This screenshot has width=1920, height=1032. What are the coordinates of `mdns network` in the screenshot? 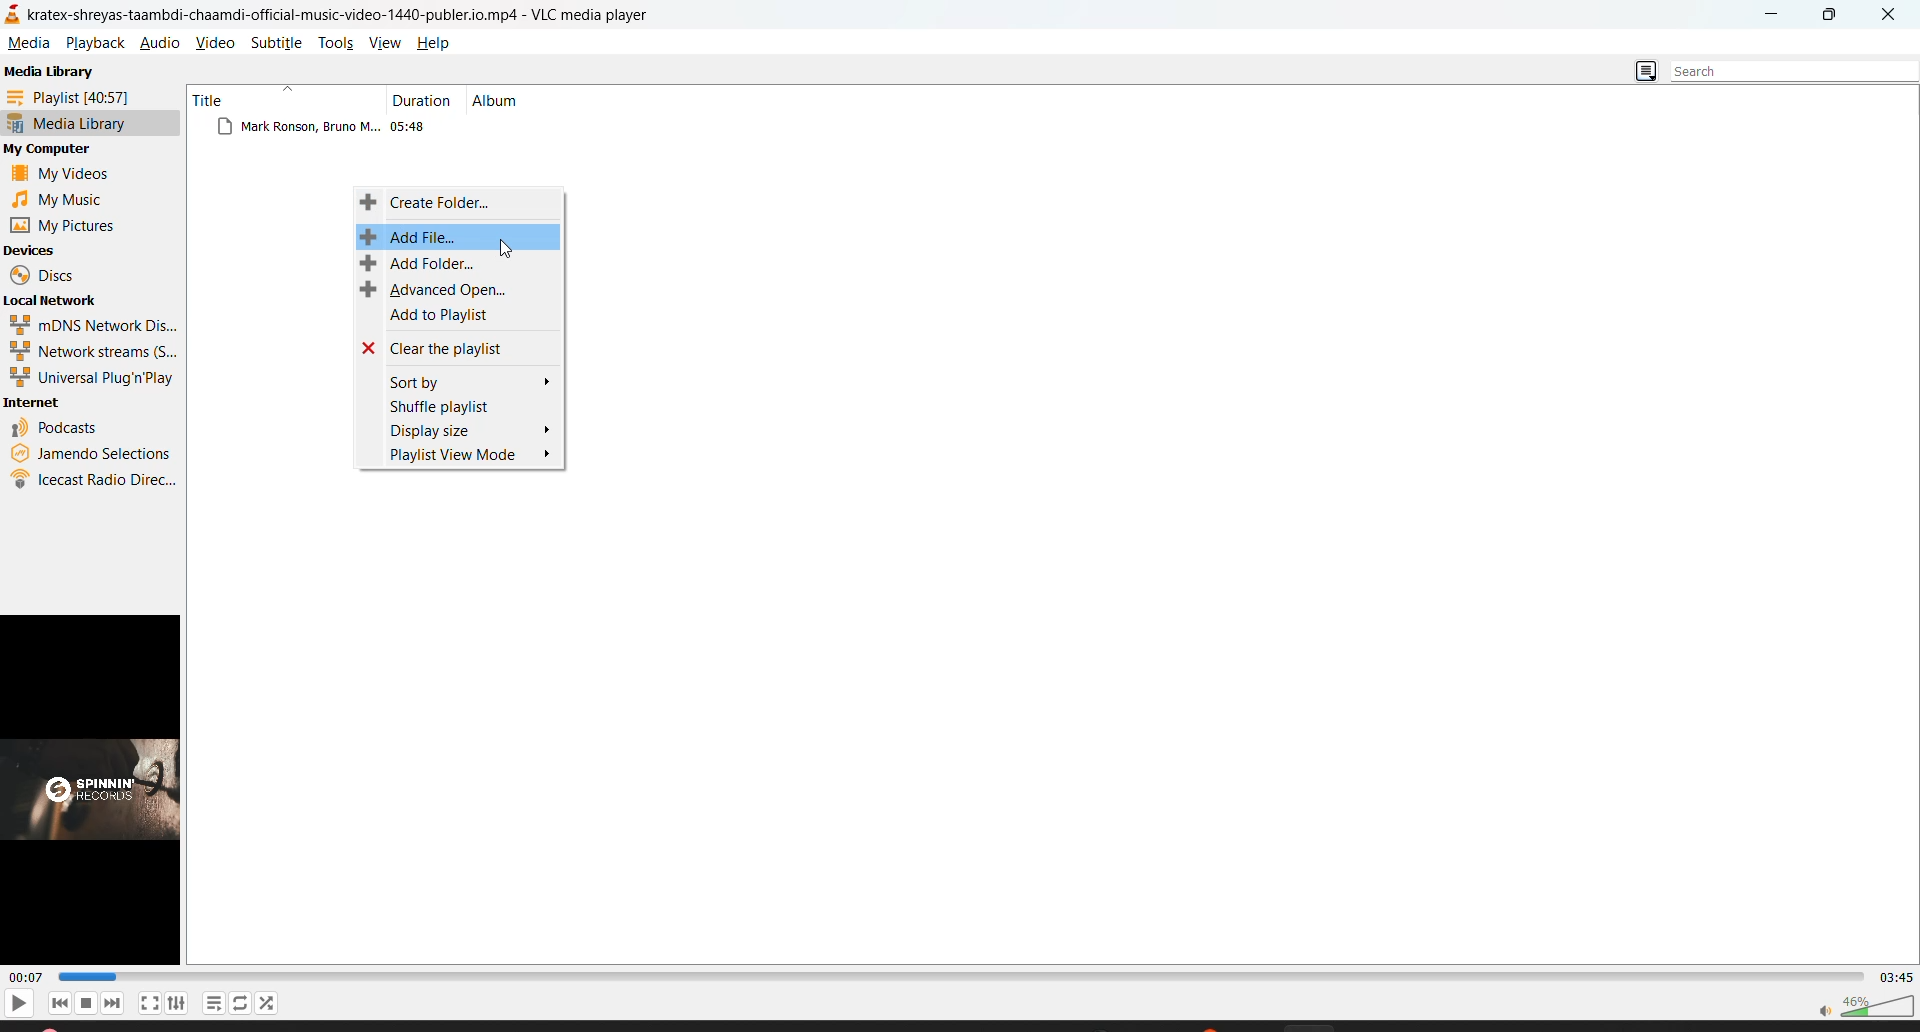 It's located at (95, 326).